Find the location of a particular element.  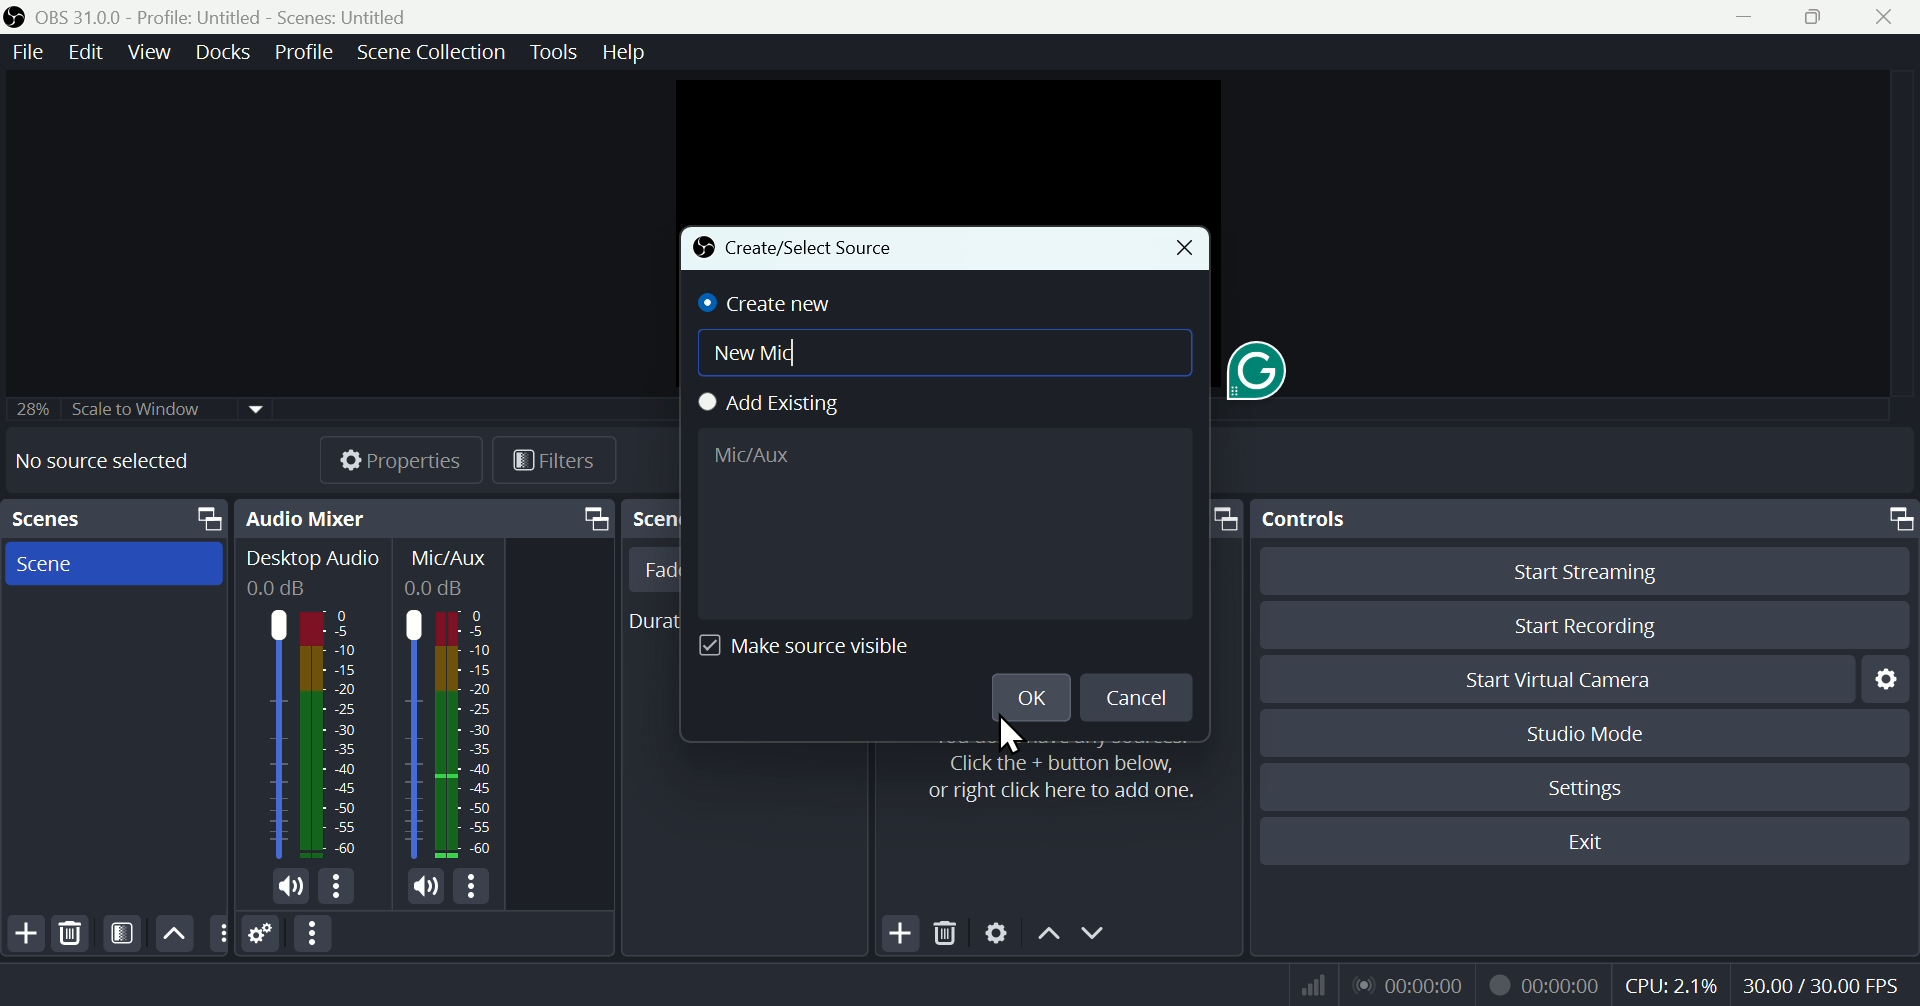

 is located at coordinates (219, 934).